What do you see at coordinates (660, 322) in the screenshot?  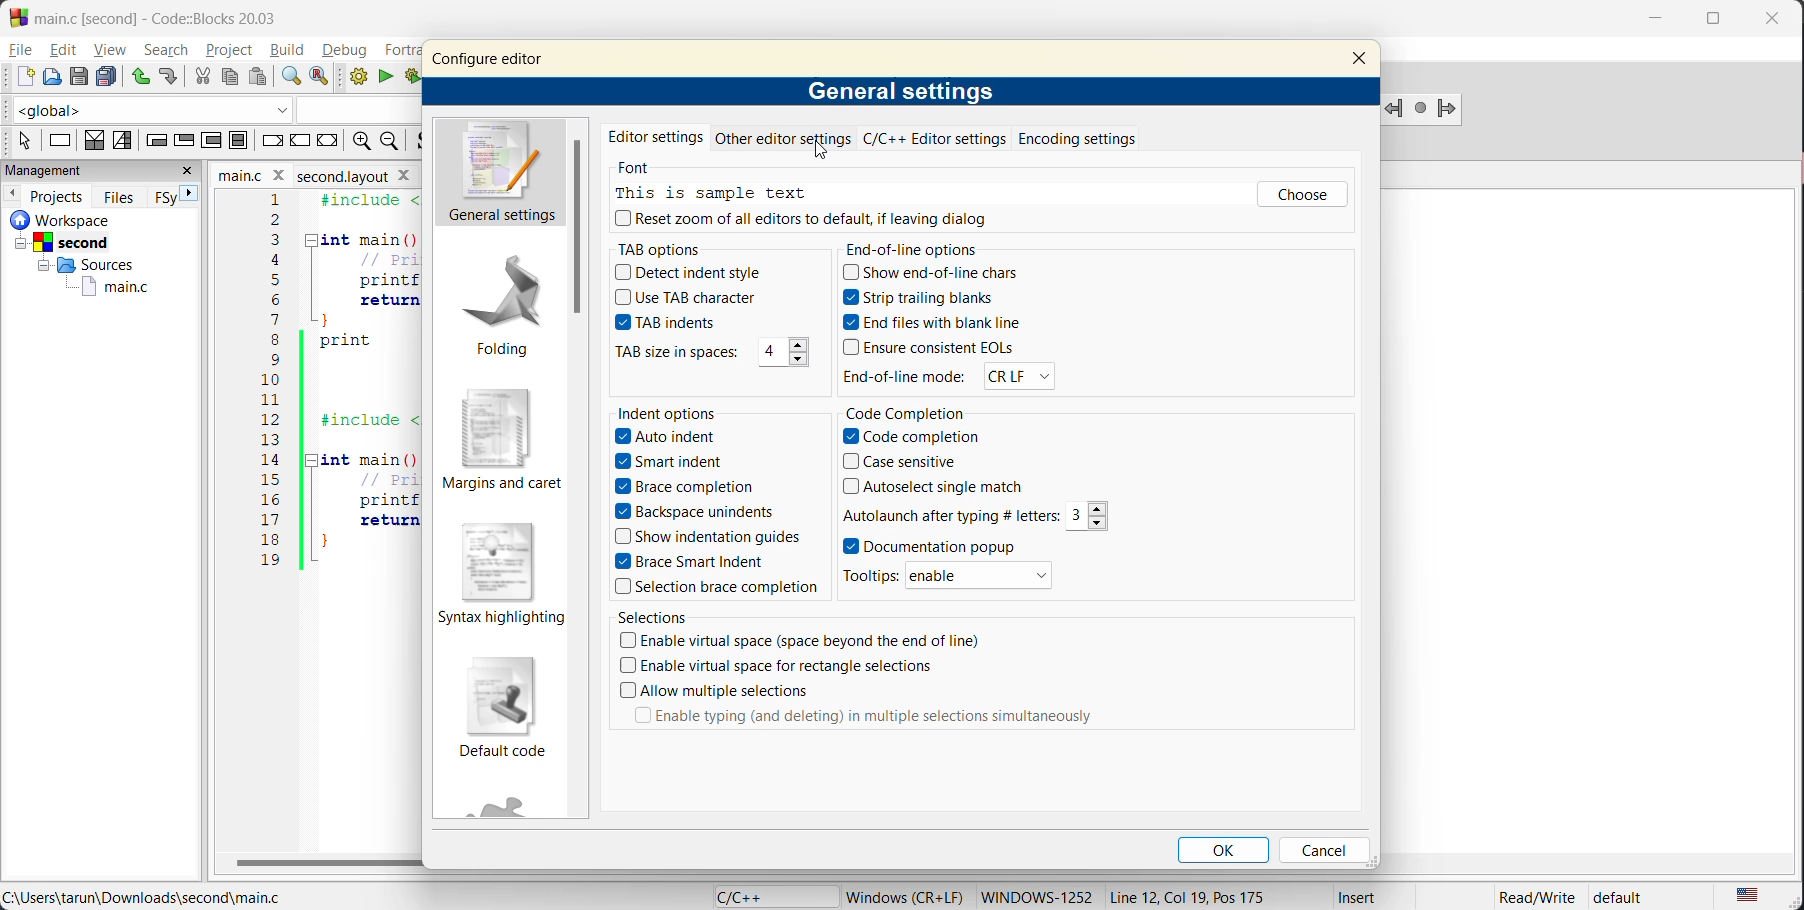 I see `TAB indents` at bounding box center [660, 322].